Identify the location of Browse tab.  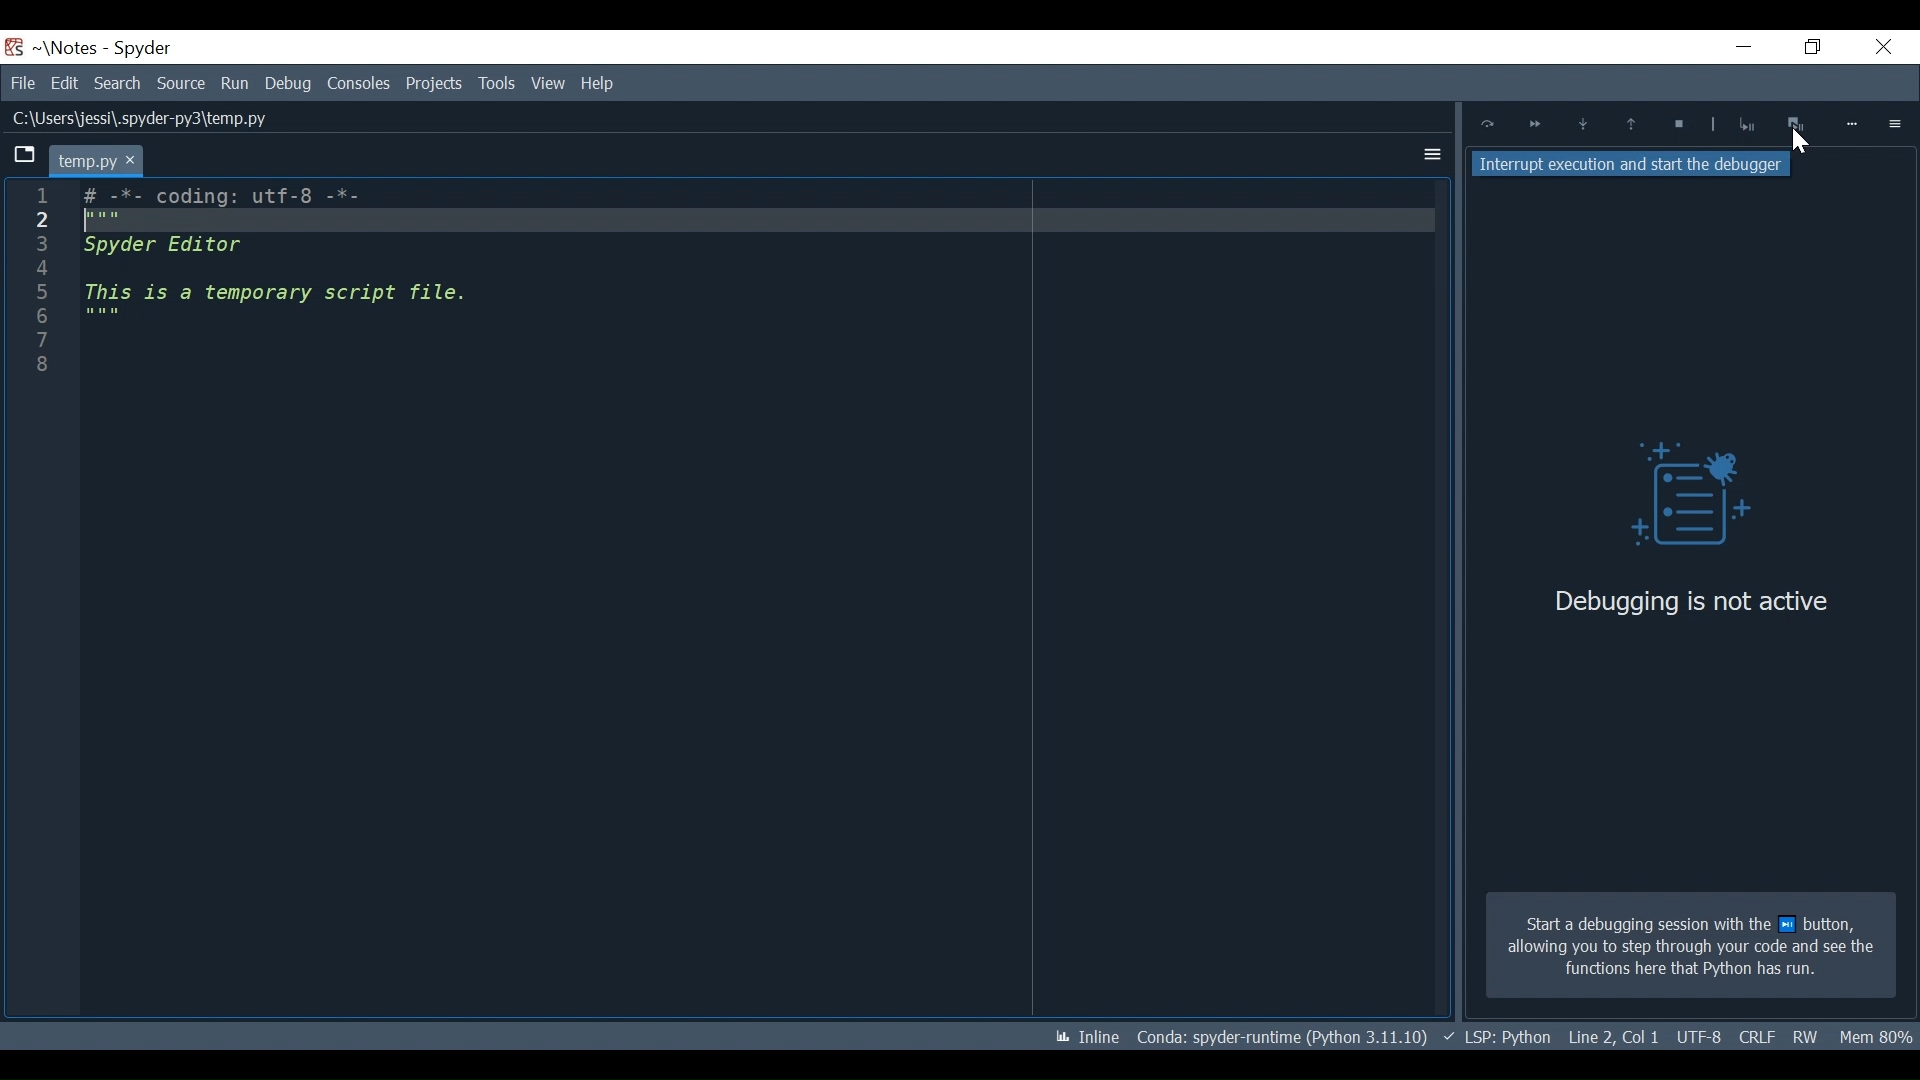
(24, 157).